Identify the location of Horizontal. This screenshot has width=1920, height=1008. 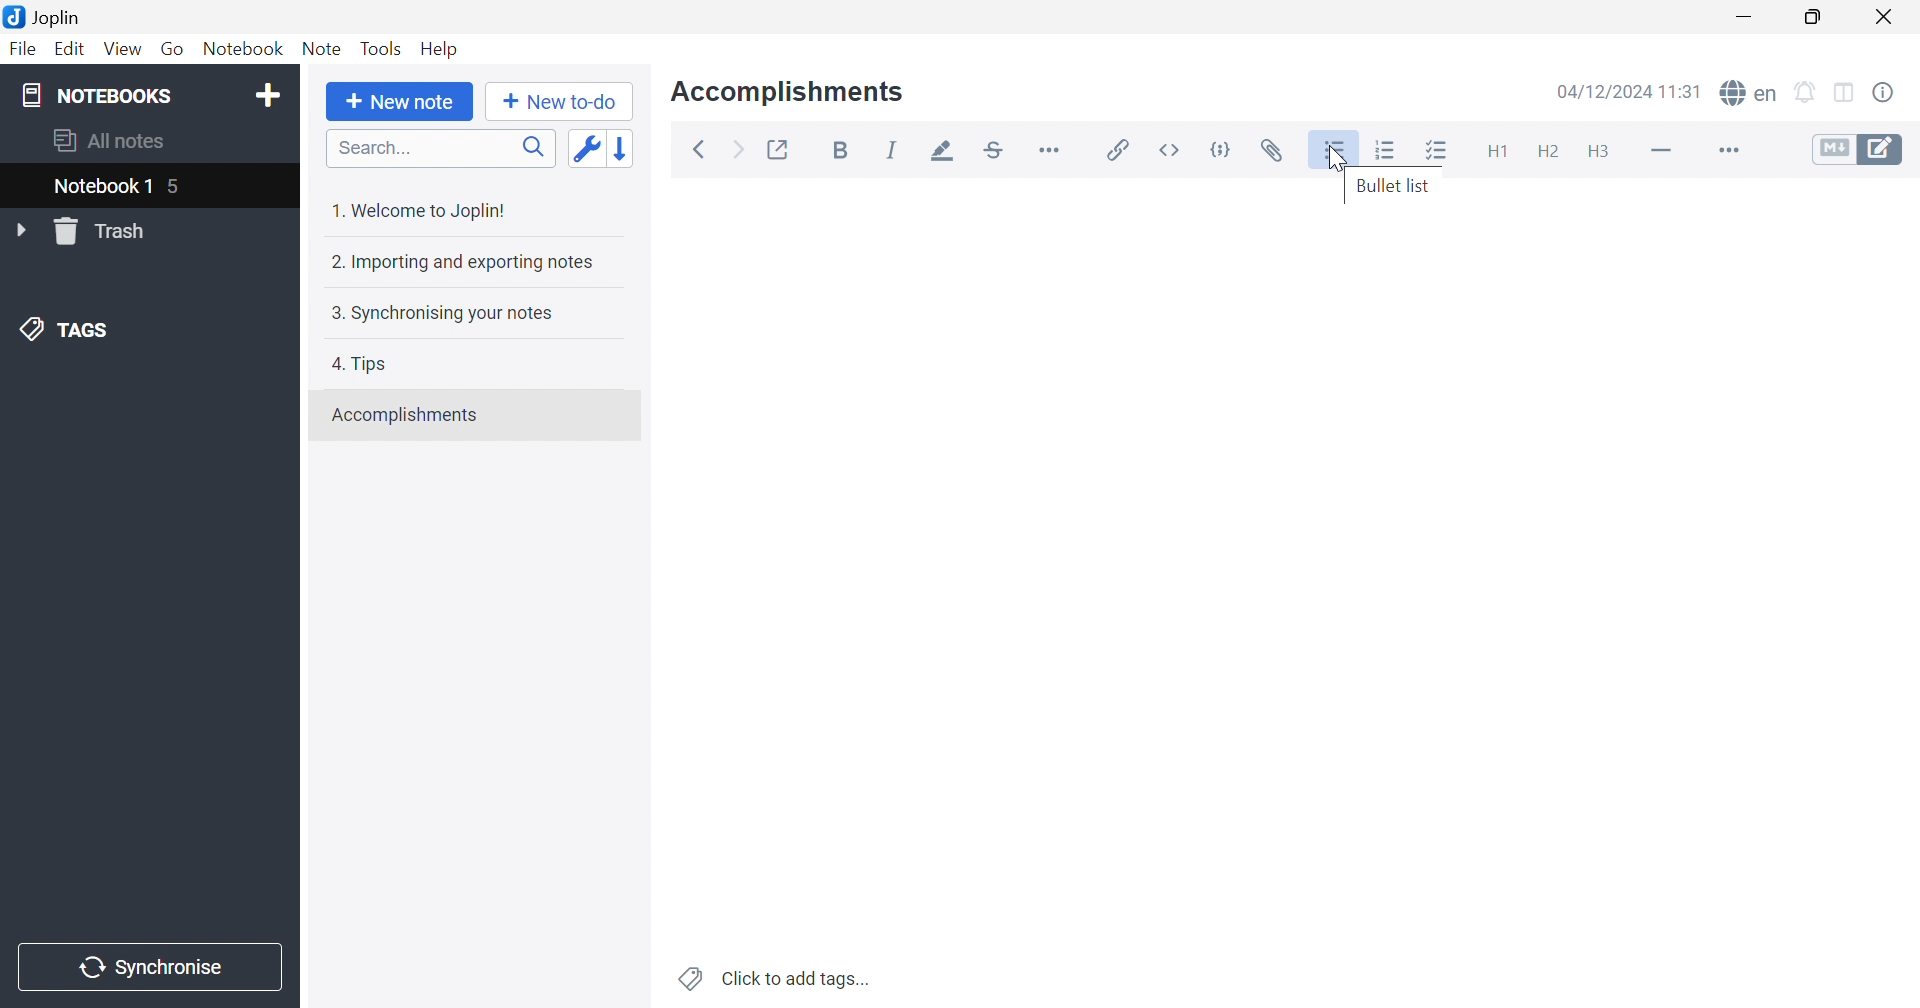
(1052, 150).